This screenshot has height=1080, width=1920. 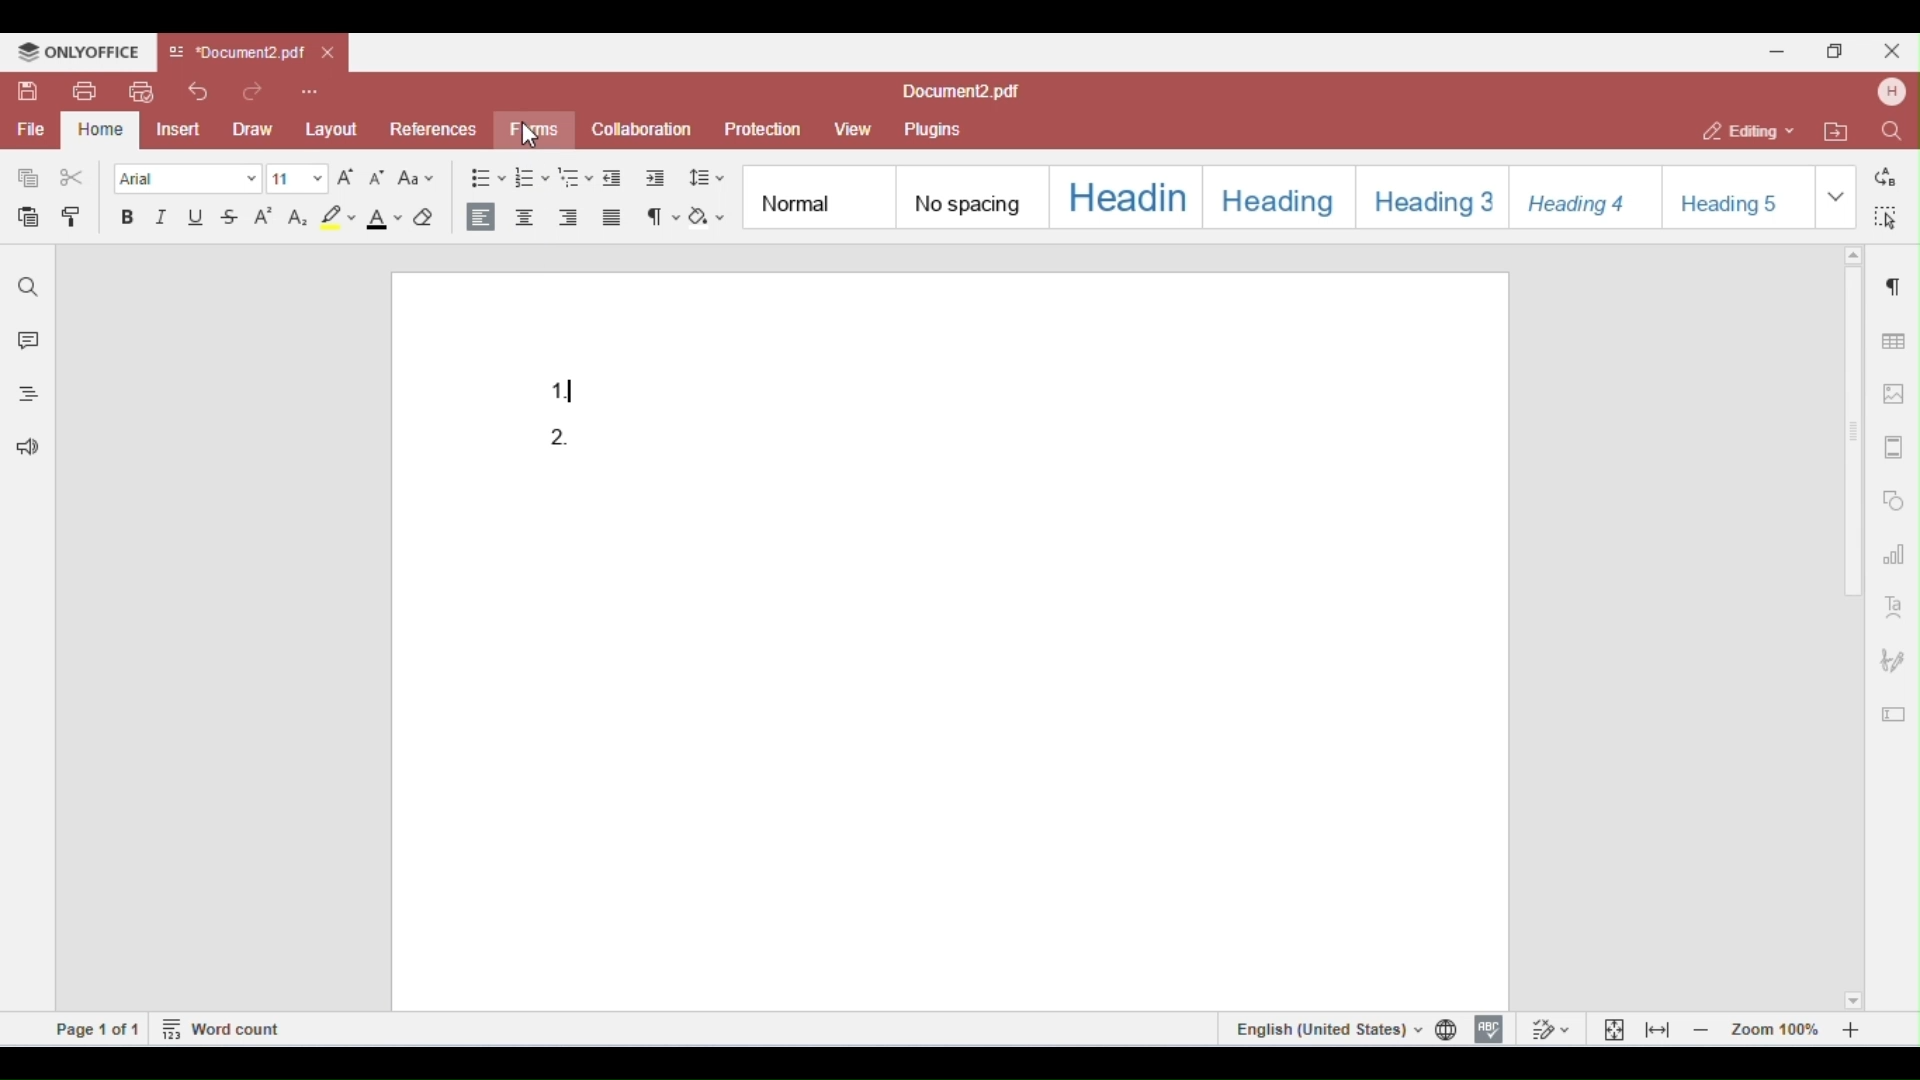 What do you see at coordinates (416, 181) in the screenshot?
I see `change ease` at bounding box center [416, 181].